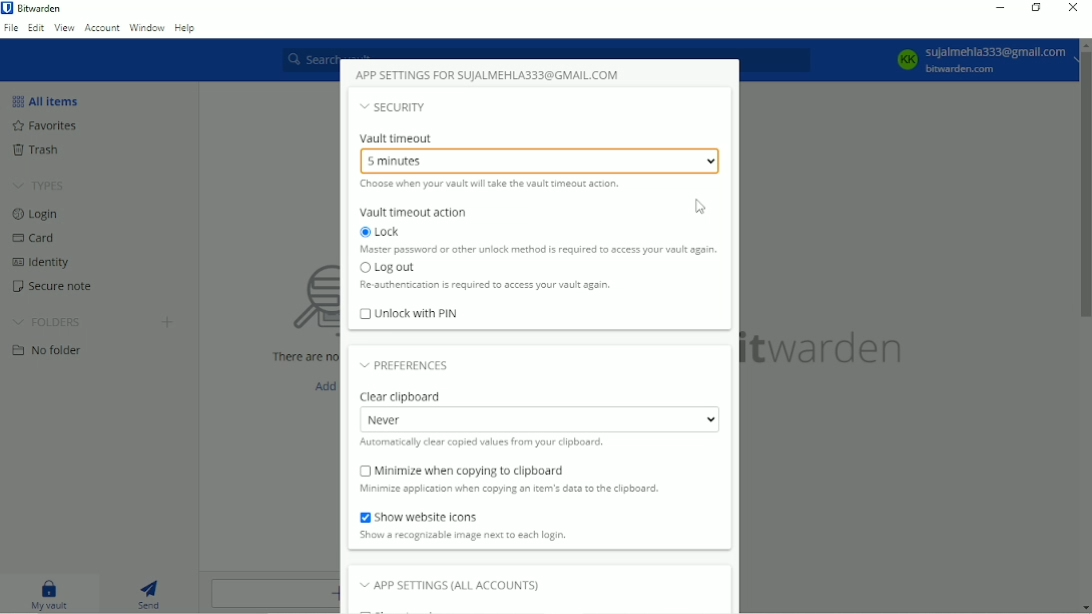  I want to click on File, so click(10, 30).